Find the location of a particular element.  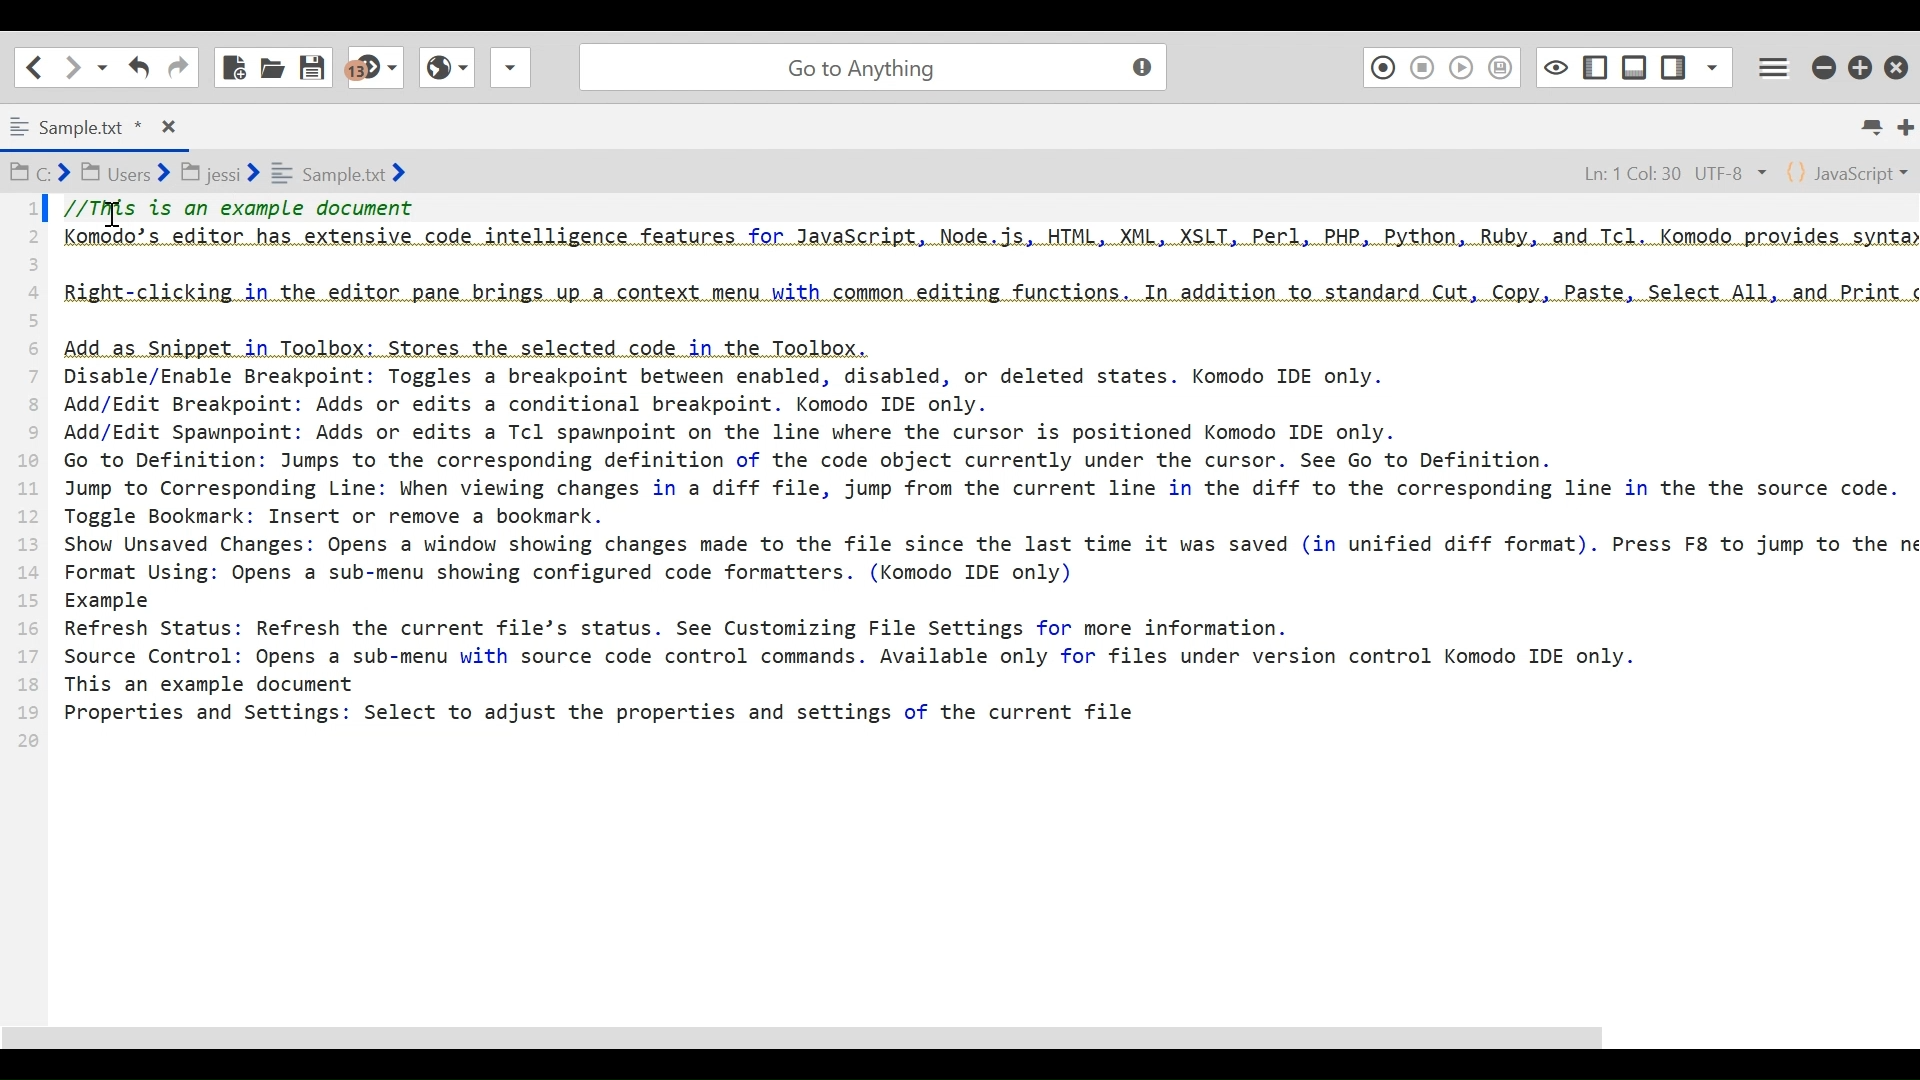

Open File is located at coordinates (272, 65).